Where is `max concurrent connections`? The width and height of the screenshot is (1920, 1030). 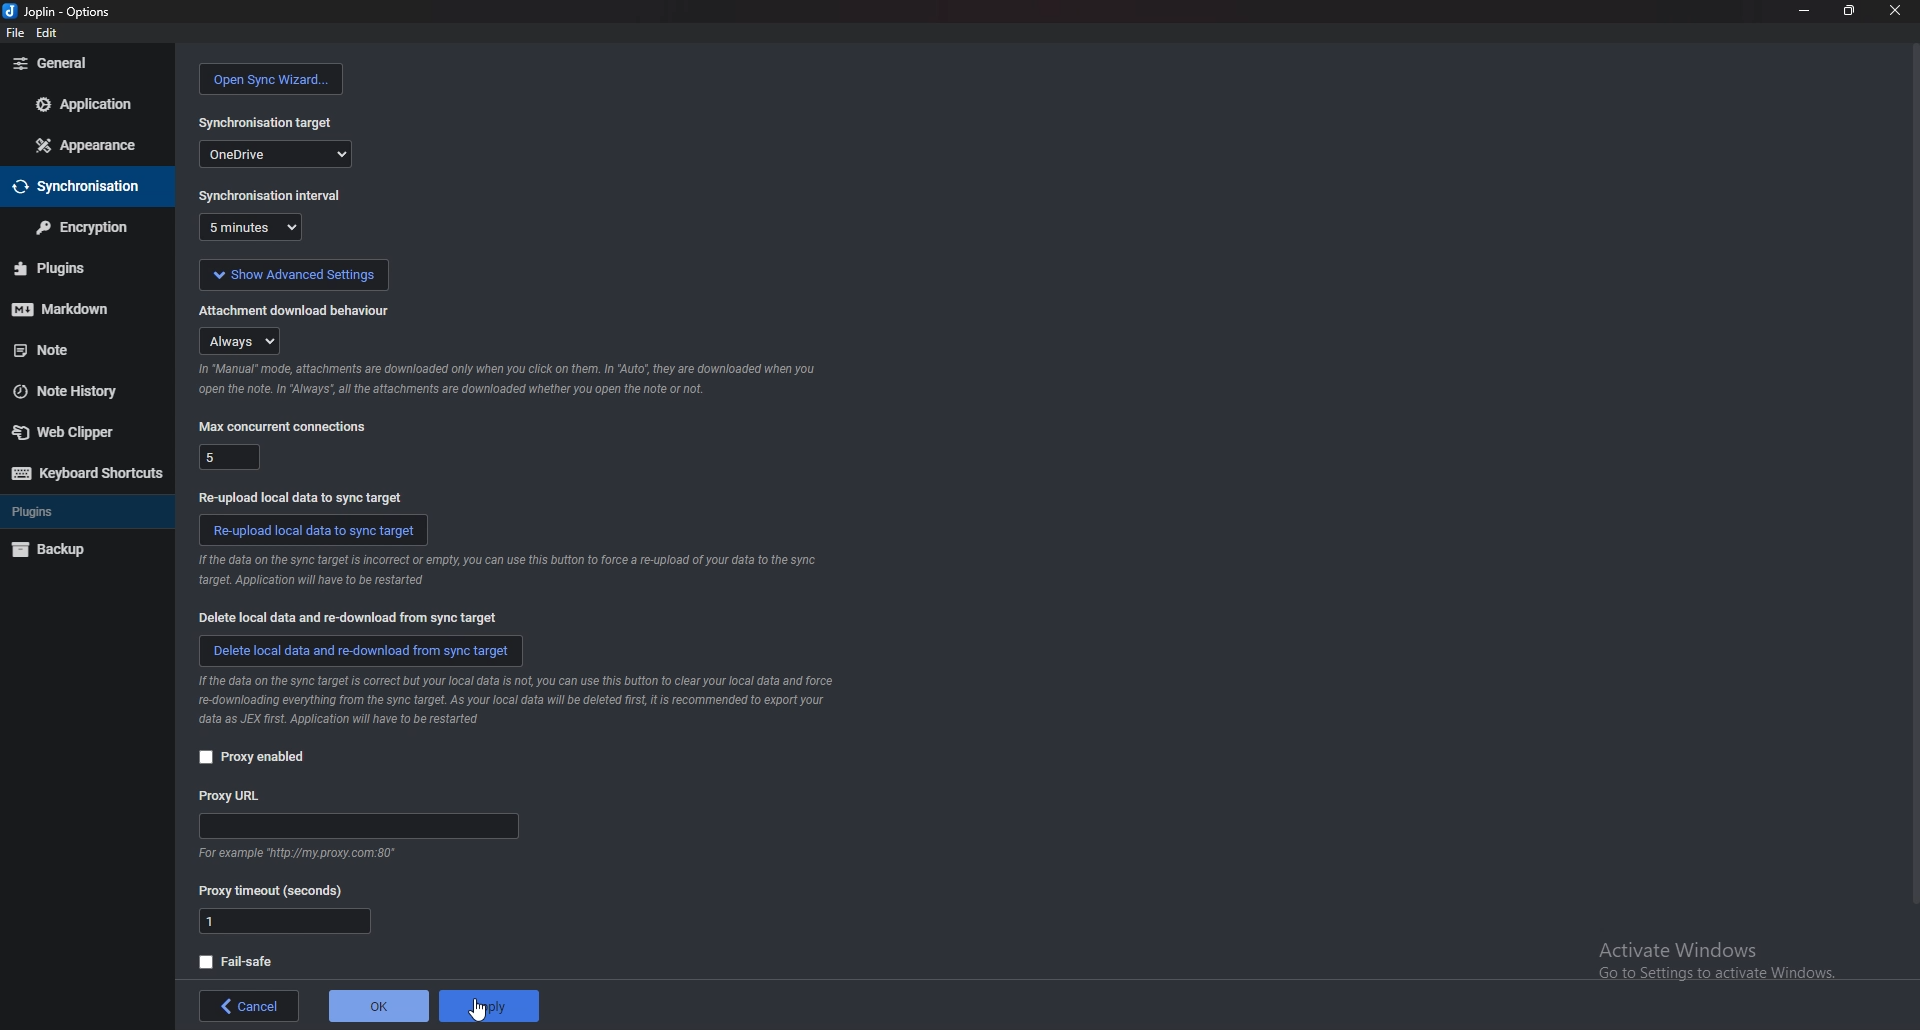
max concurrent connections is located at coordinates (285, 424).